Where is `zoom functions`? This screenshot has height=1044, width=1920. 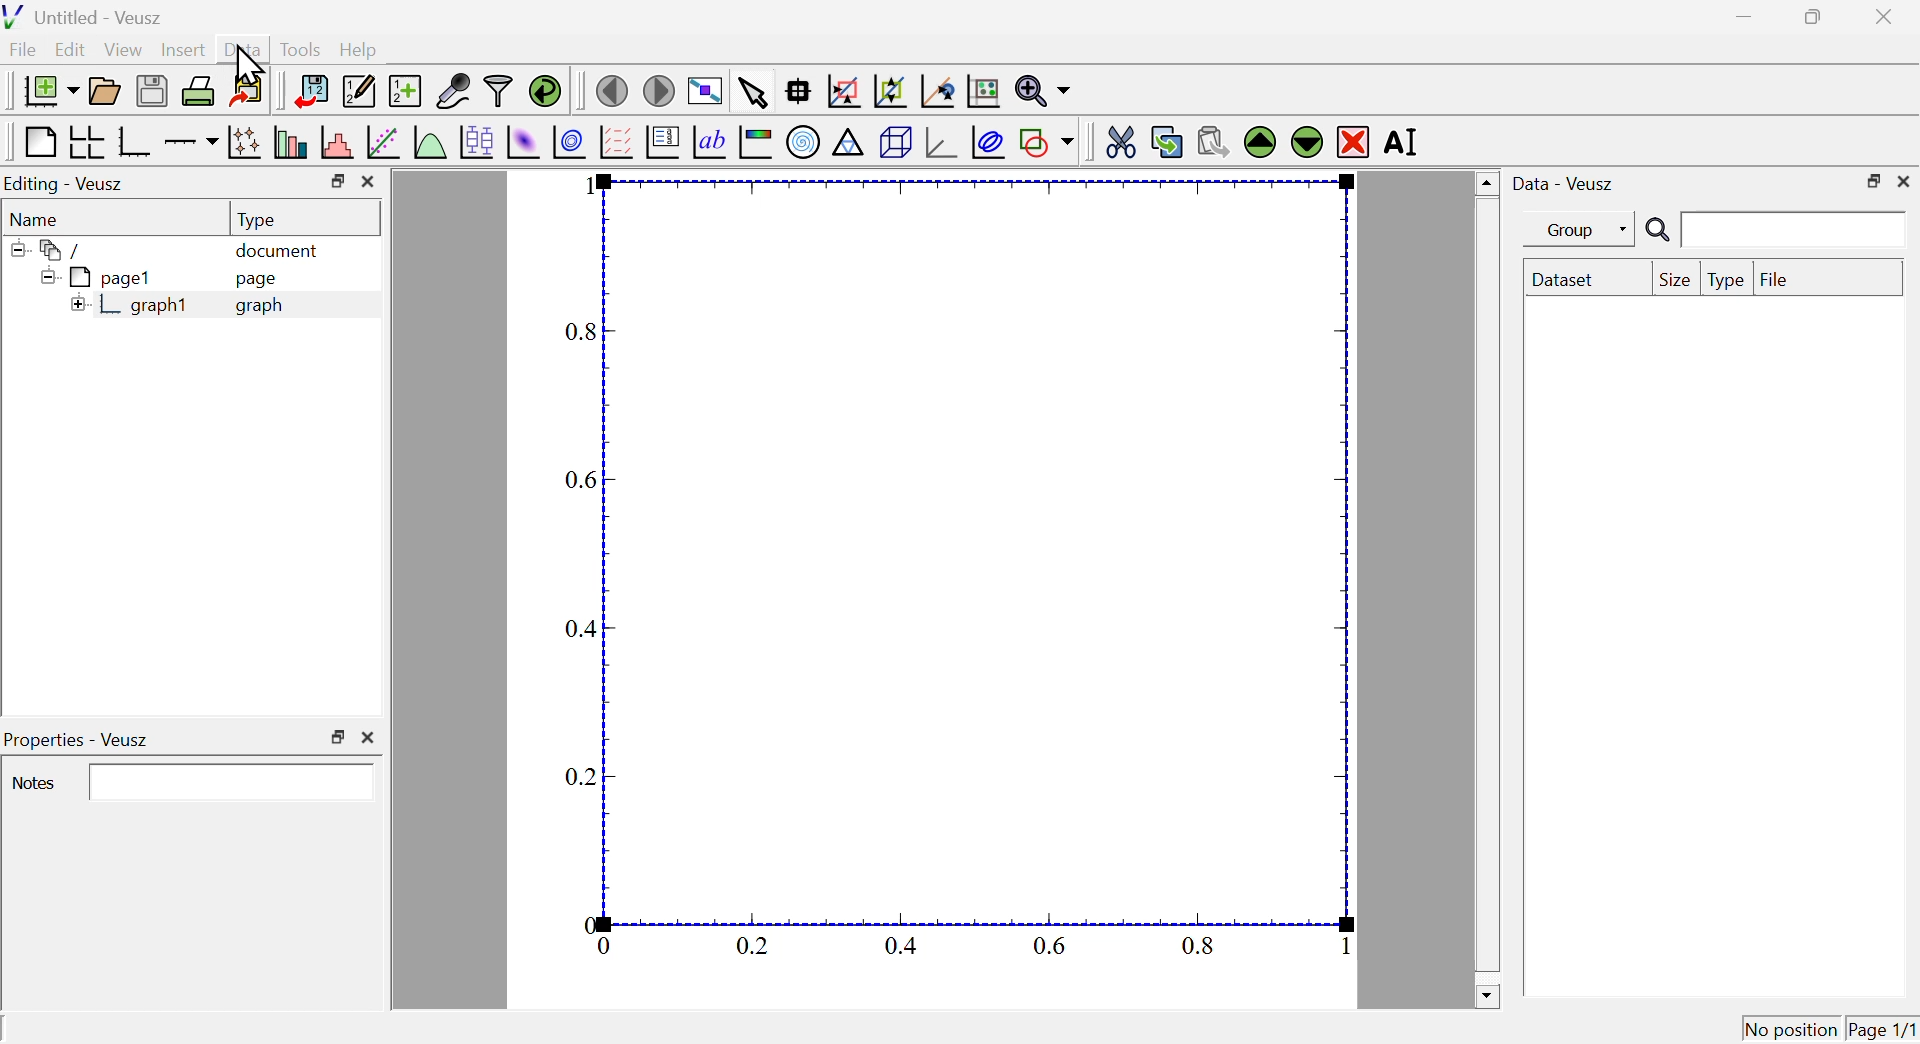 zoom functions is located at coordinates (1042, 91).